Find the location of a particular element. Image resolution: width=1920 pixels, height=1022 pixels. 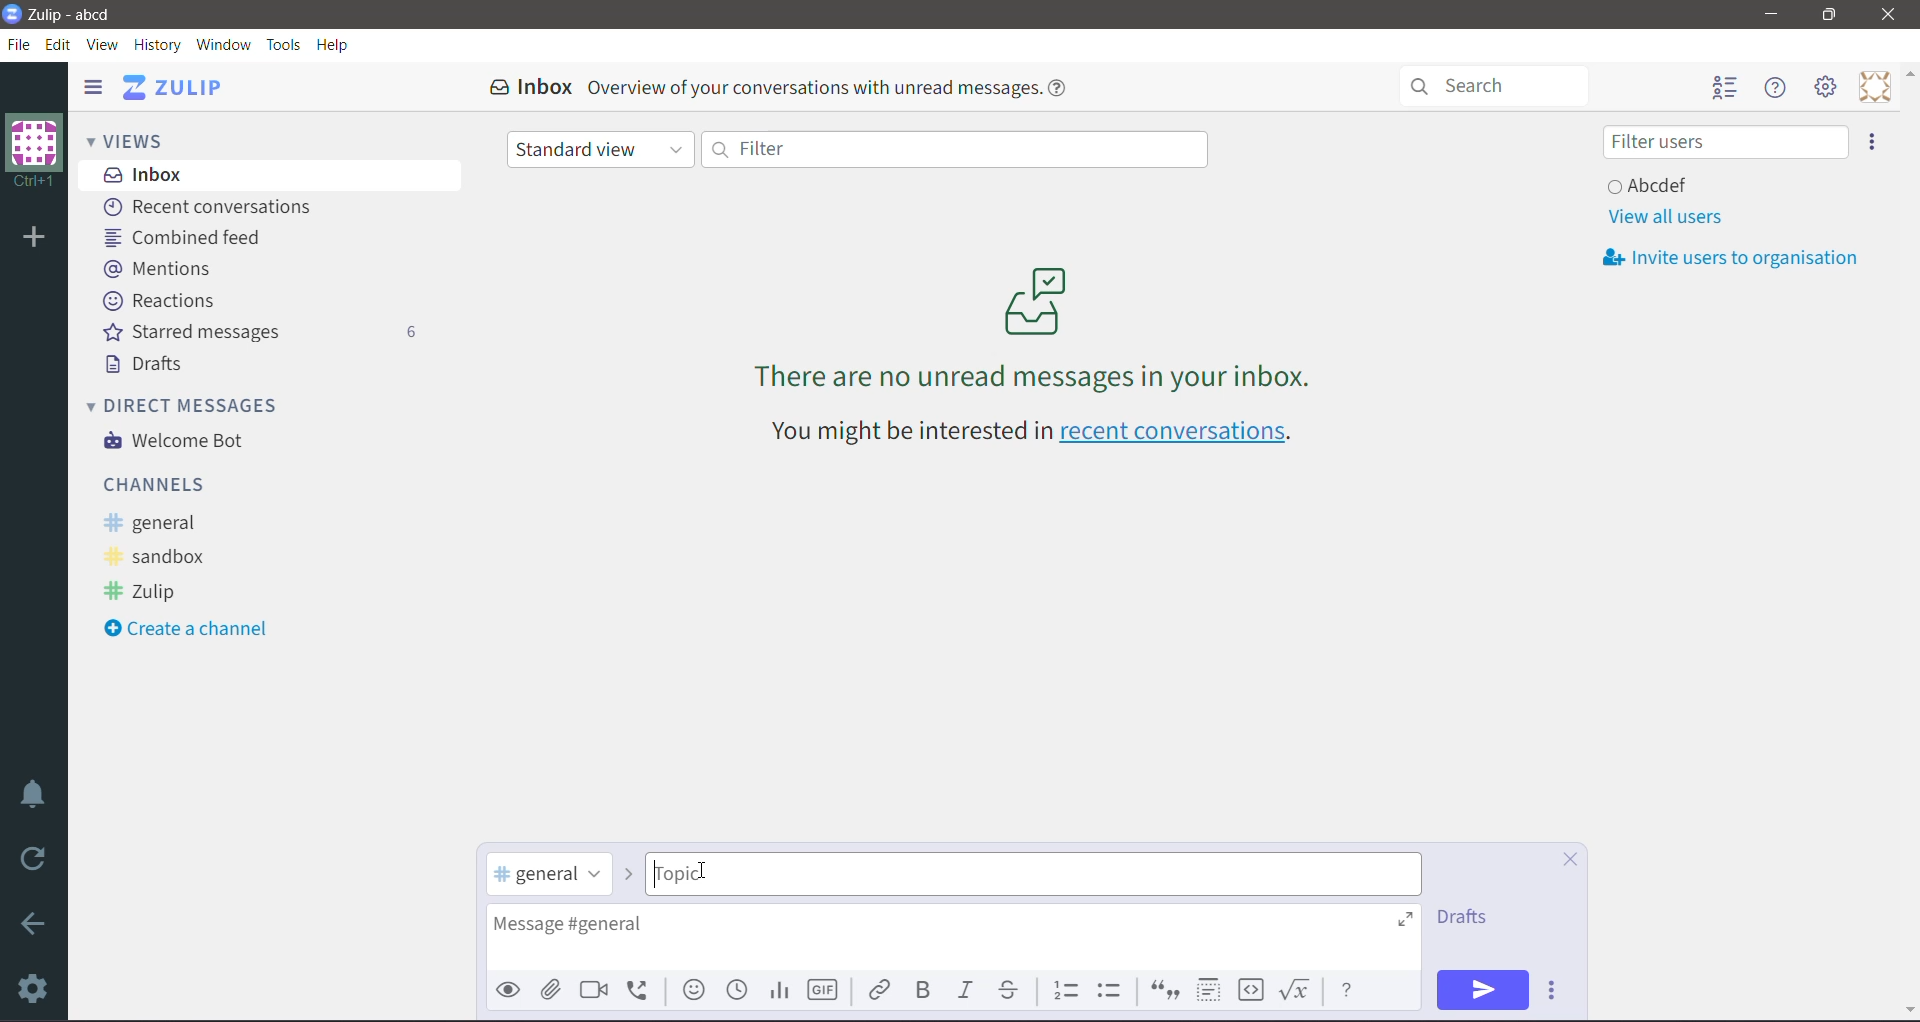

Main Menu is located at coordinates (1827, 87).